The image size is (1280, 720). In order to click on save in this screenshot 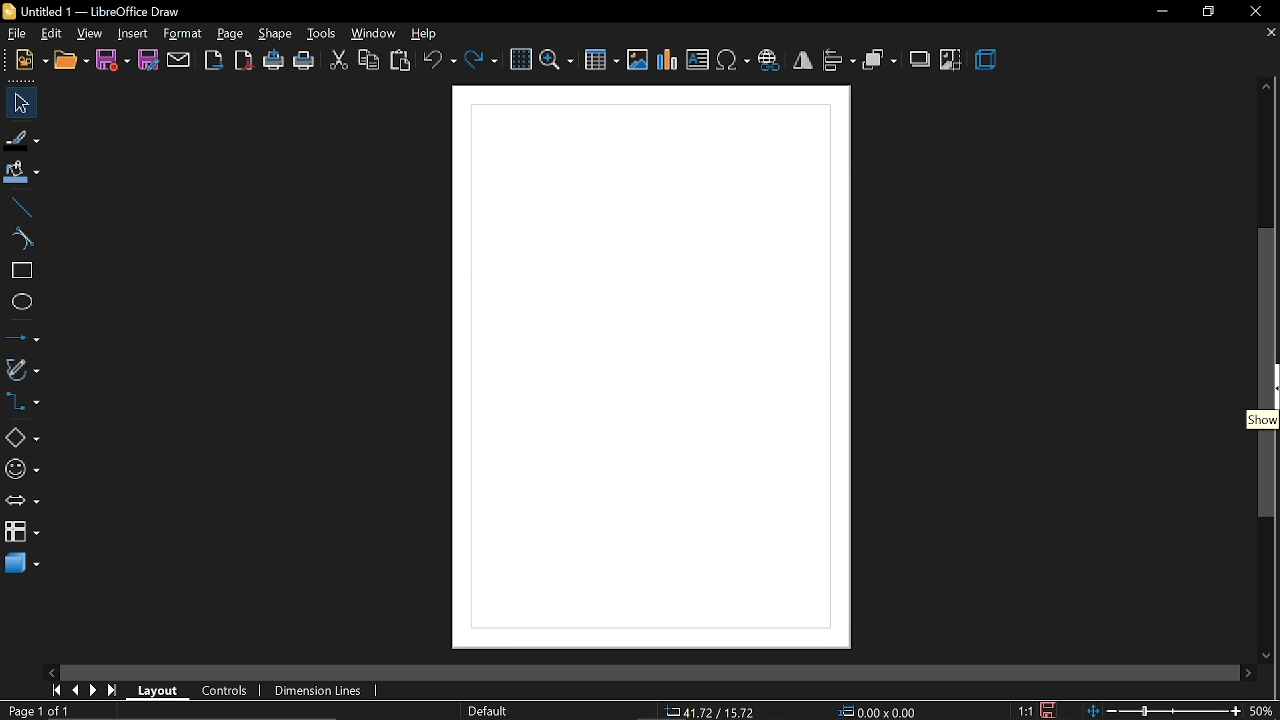, I will do `click(1050, 710)`.